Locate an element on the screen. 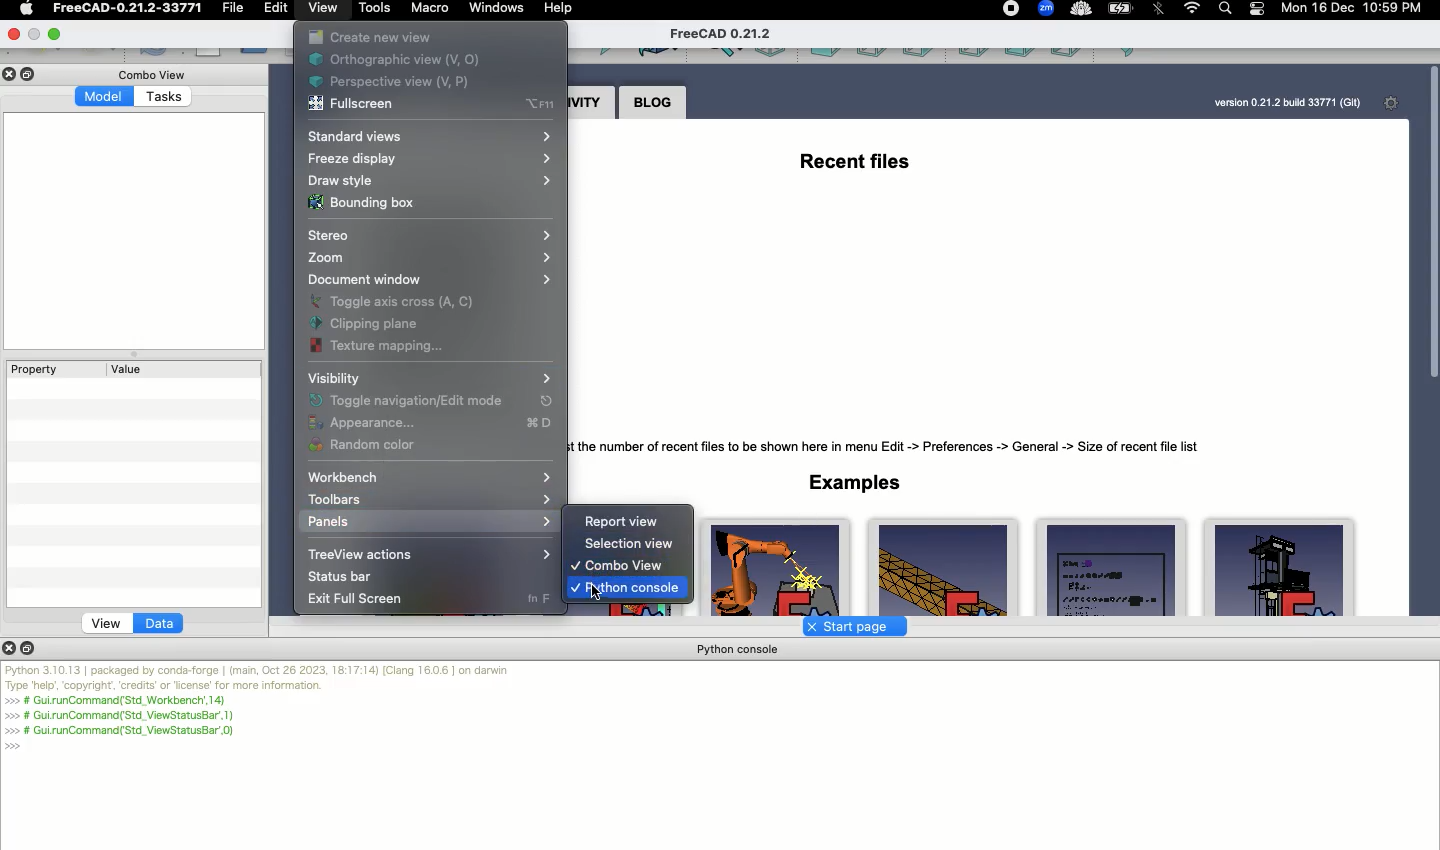  Stereo  is located at coordinates (435, 237).